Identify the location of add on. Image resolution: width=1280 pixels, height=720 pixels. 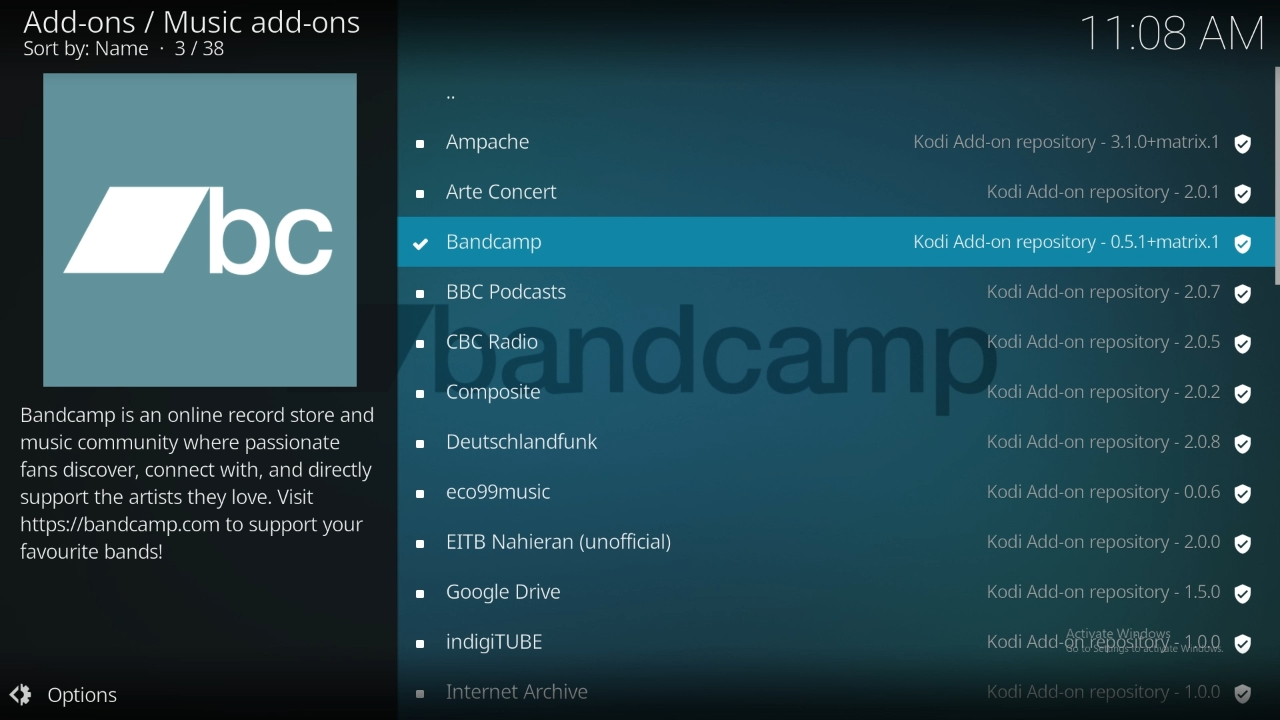
(833, 294).